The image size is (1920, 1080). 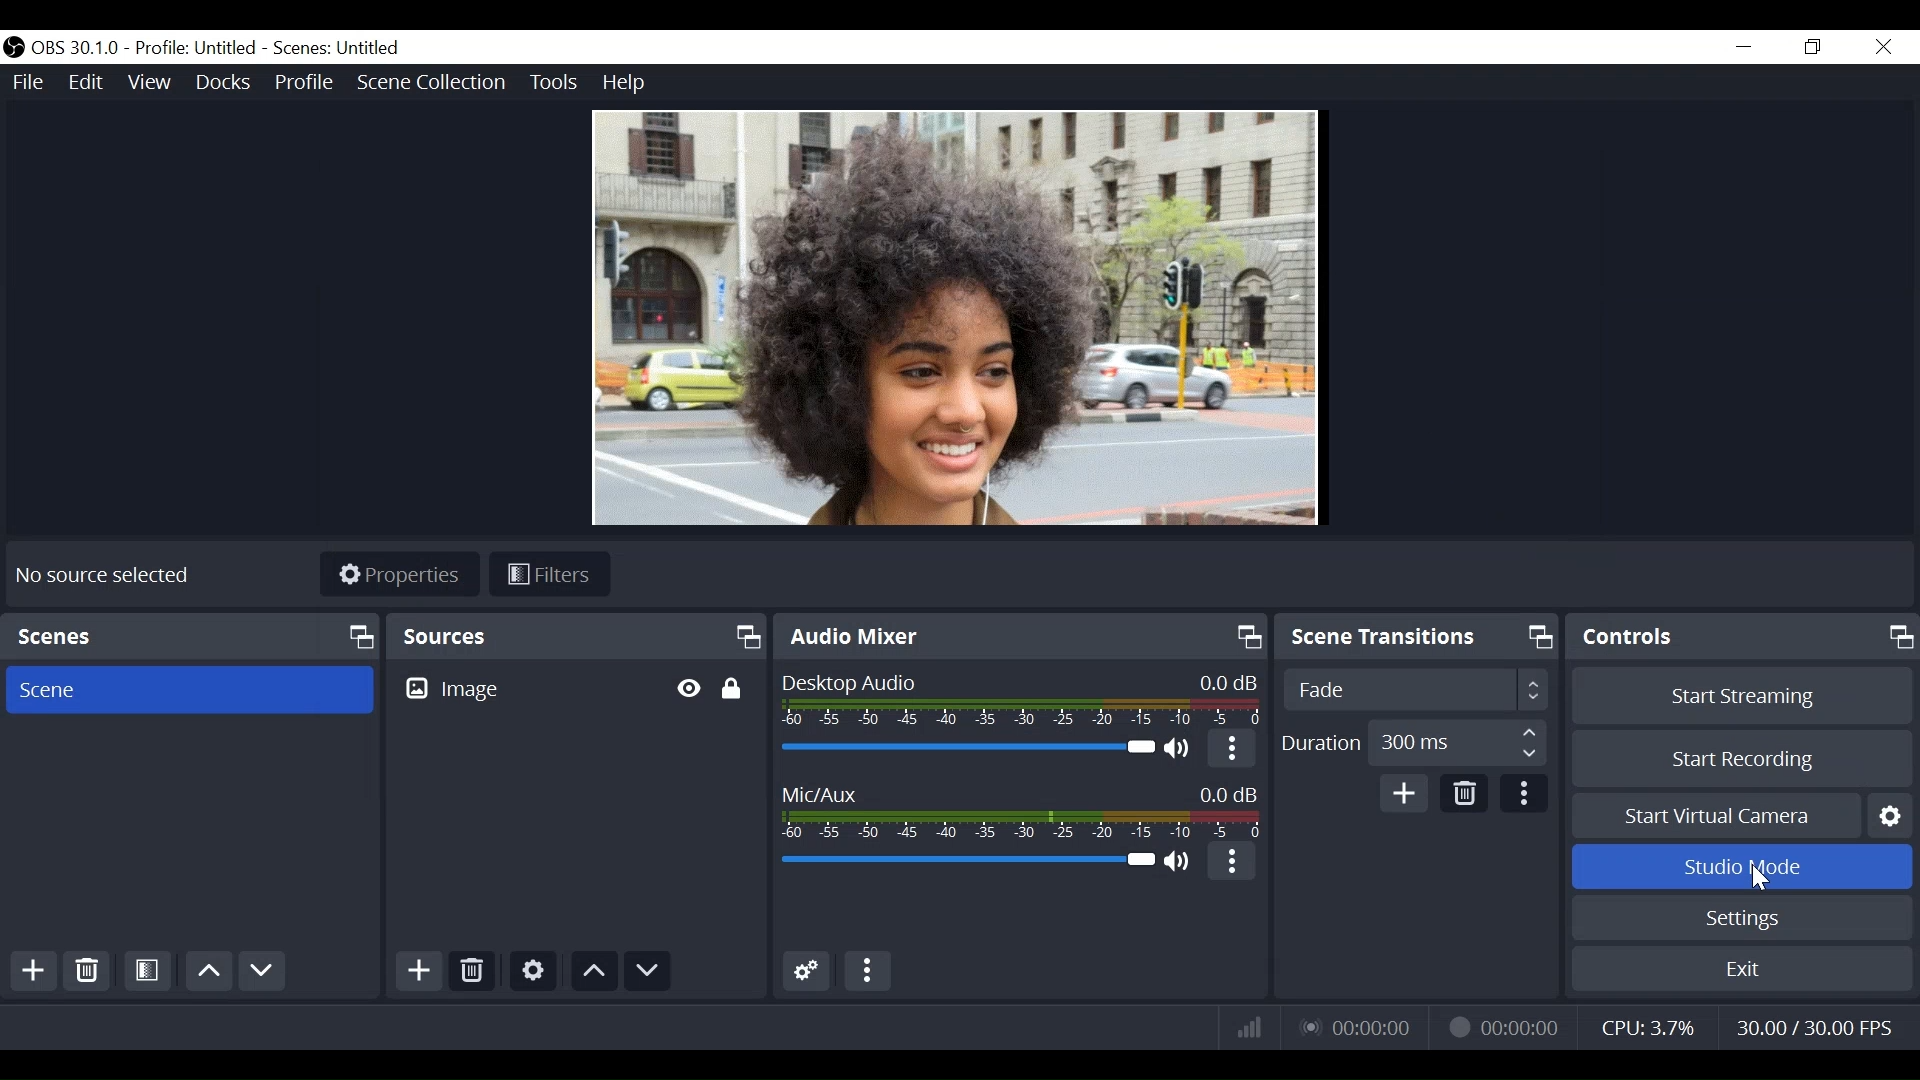 I want to click on Mic/Aux, so click(x=1021, y=812).